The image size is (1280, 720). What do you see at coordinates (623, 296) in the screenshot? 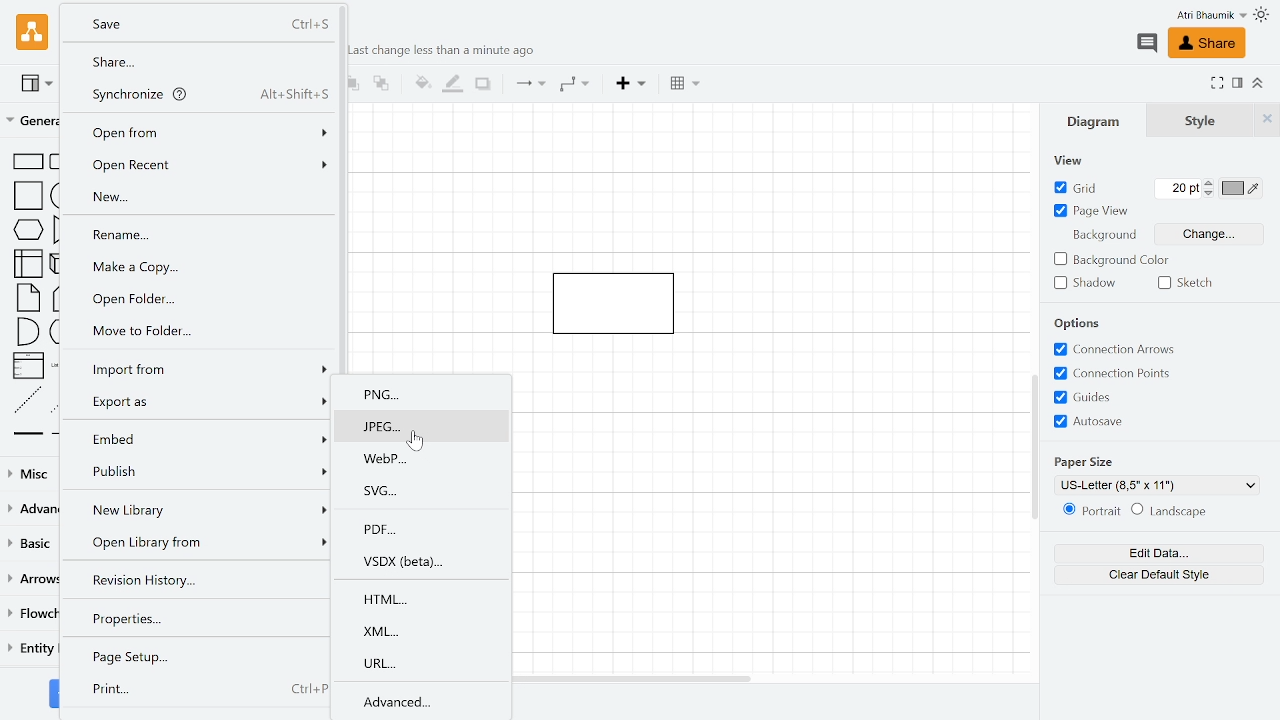
I see `Current diagram` at bounding box center [623, 296].